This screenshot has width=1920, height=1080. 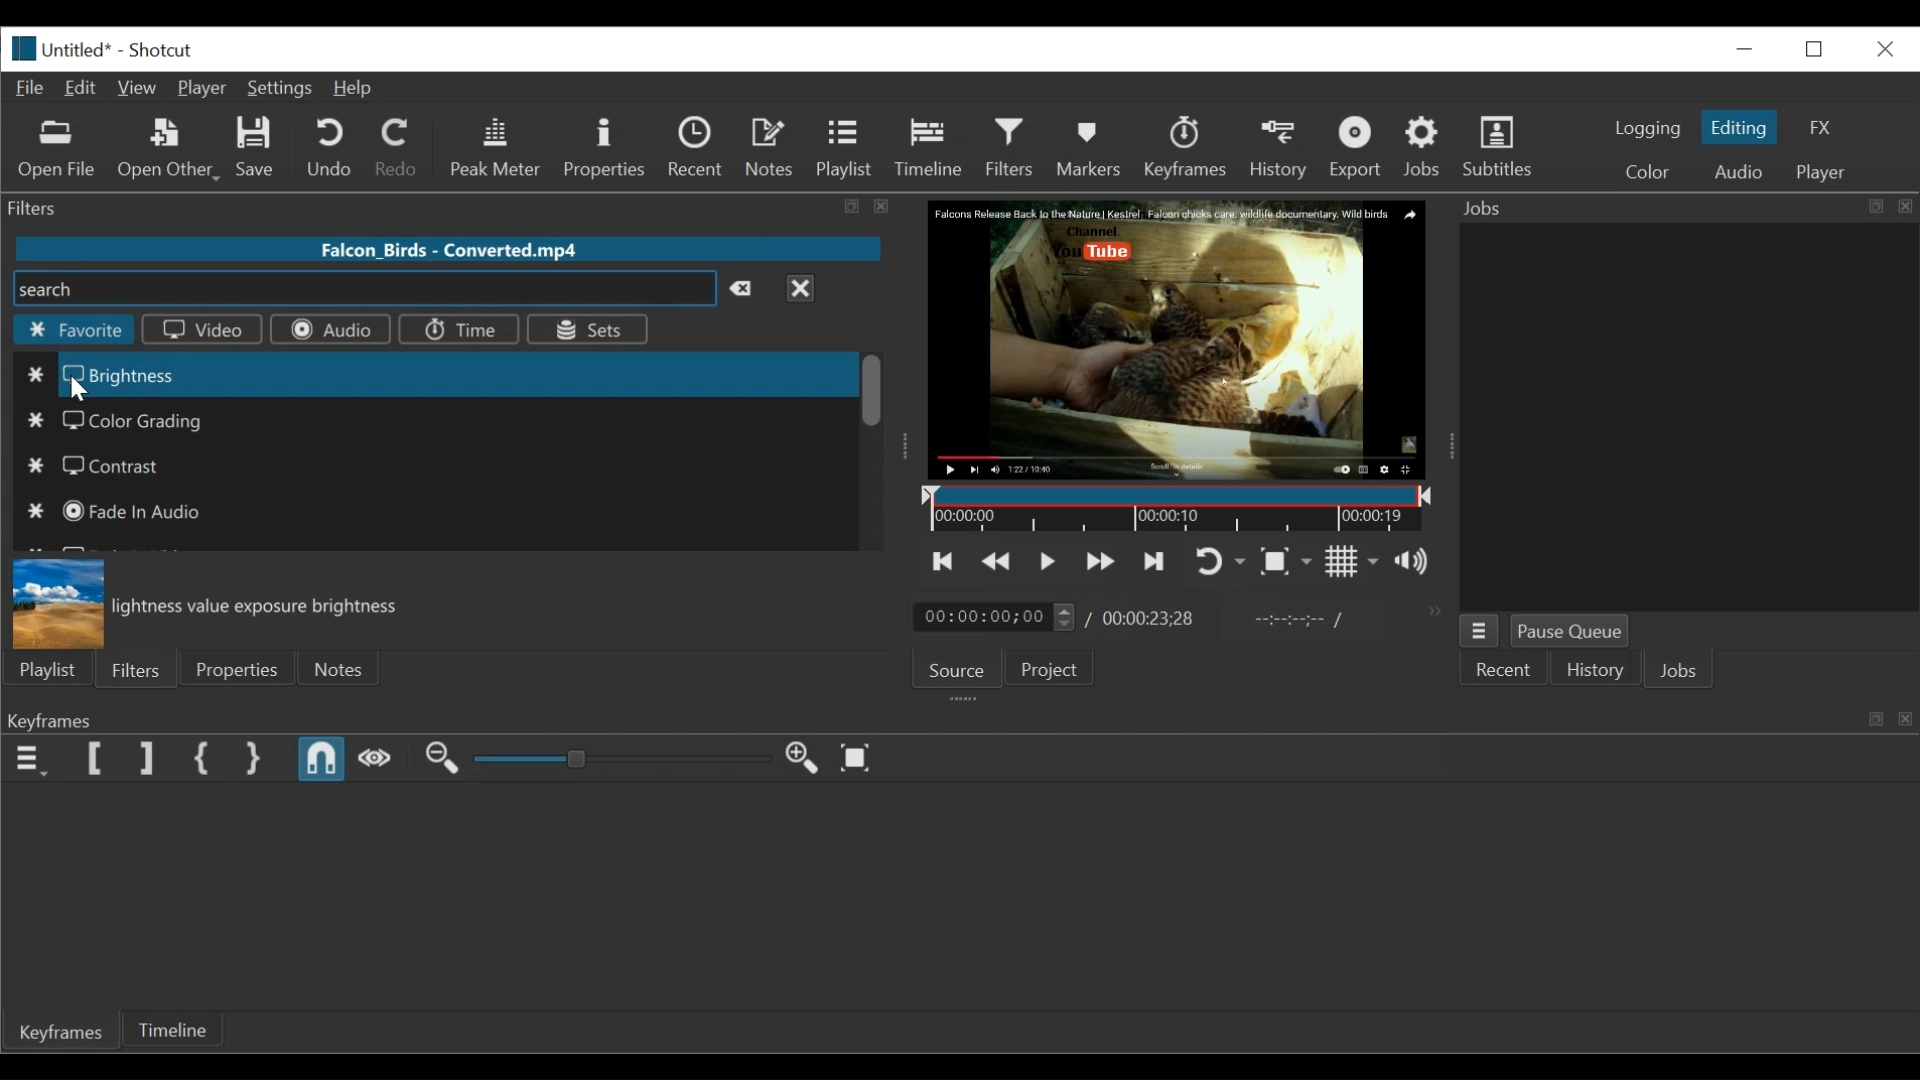 I want to click on Set Filter last, so click(x=146, y=759).